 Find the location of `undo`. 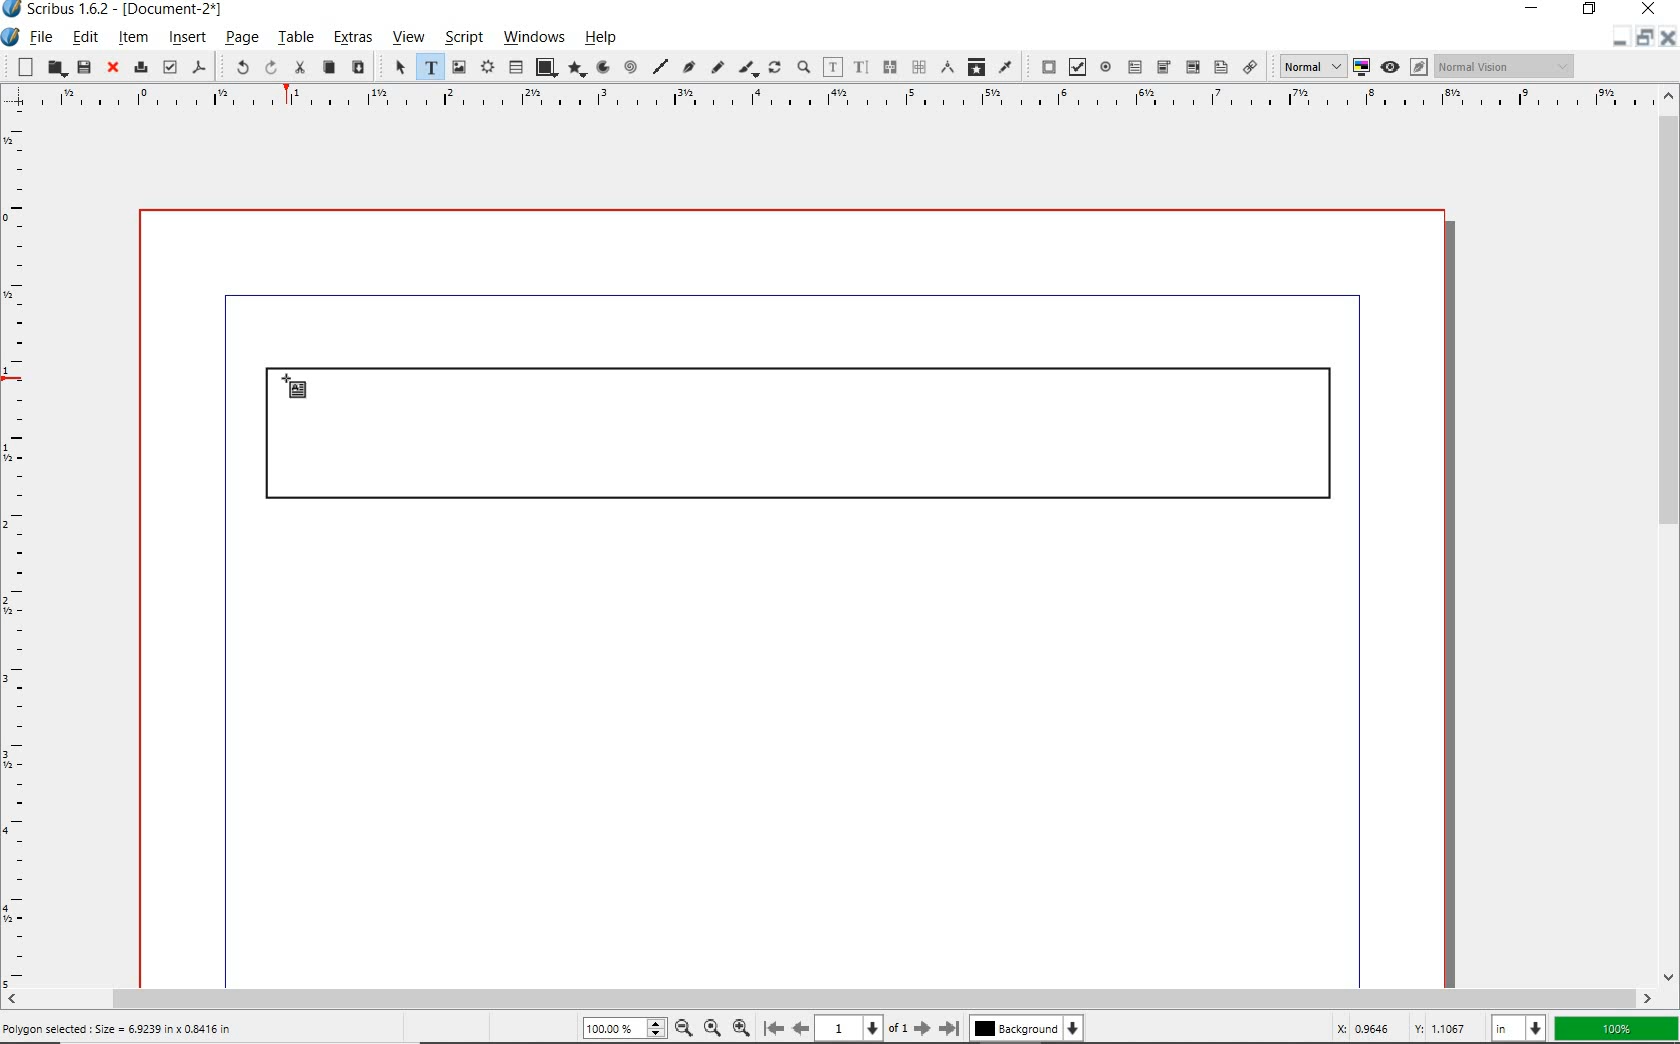

undo is located at coordinates (236, 68).